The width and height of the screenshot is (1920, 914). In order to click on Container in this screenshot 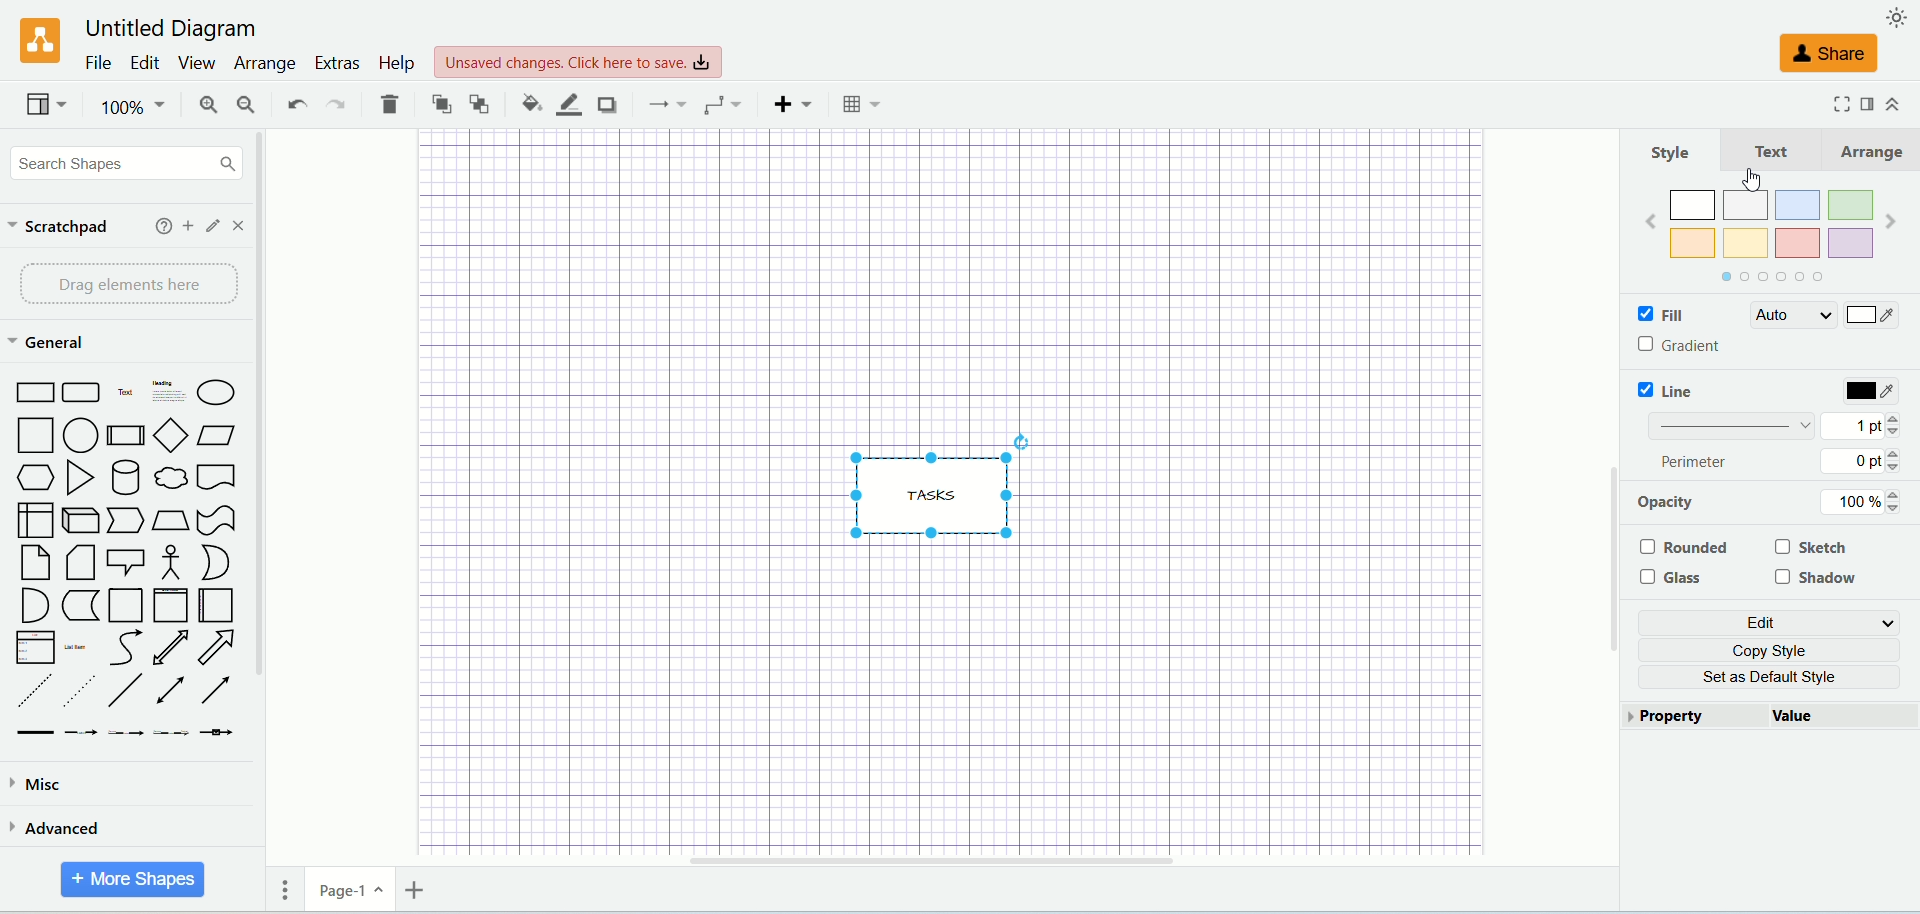, I will do `click(125, 605)`.